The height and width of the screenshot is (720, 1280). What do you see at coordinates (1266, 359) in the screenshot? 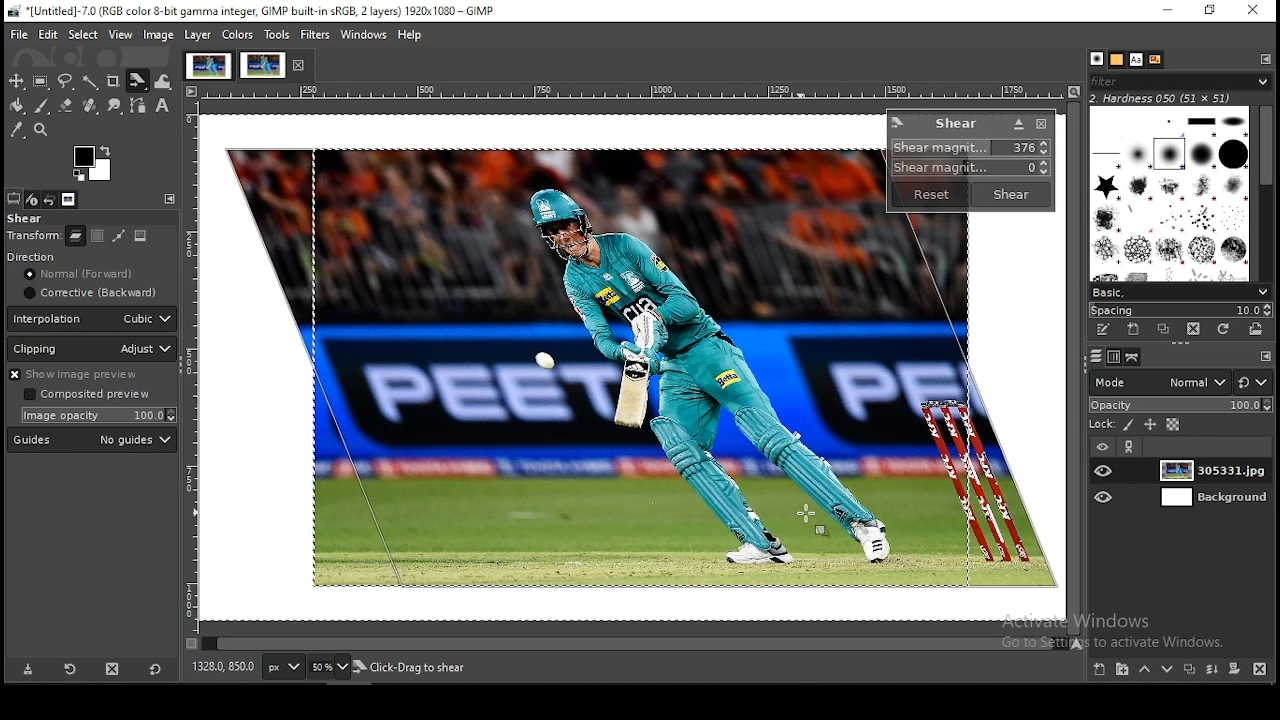
I see `configure this tab` at bounding box center [1266, 359].